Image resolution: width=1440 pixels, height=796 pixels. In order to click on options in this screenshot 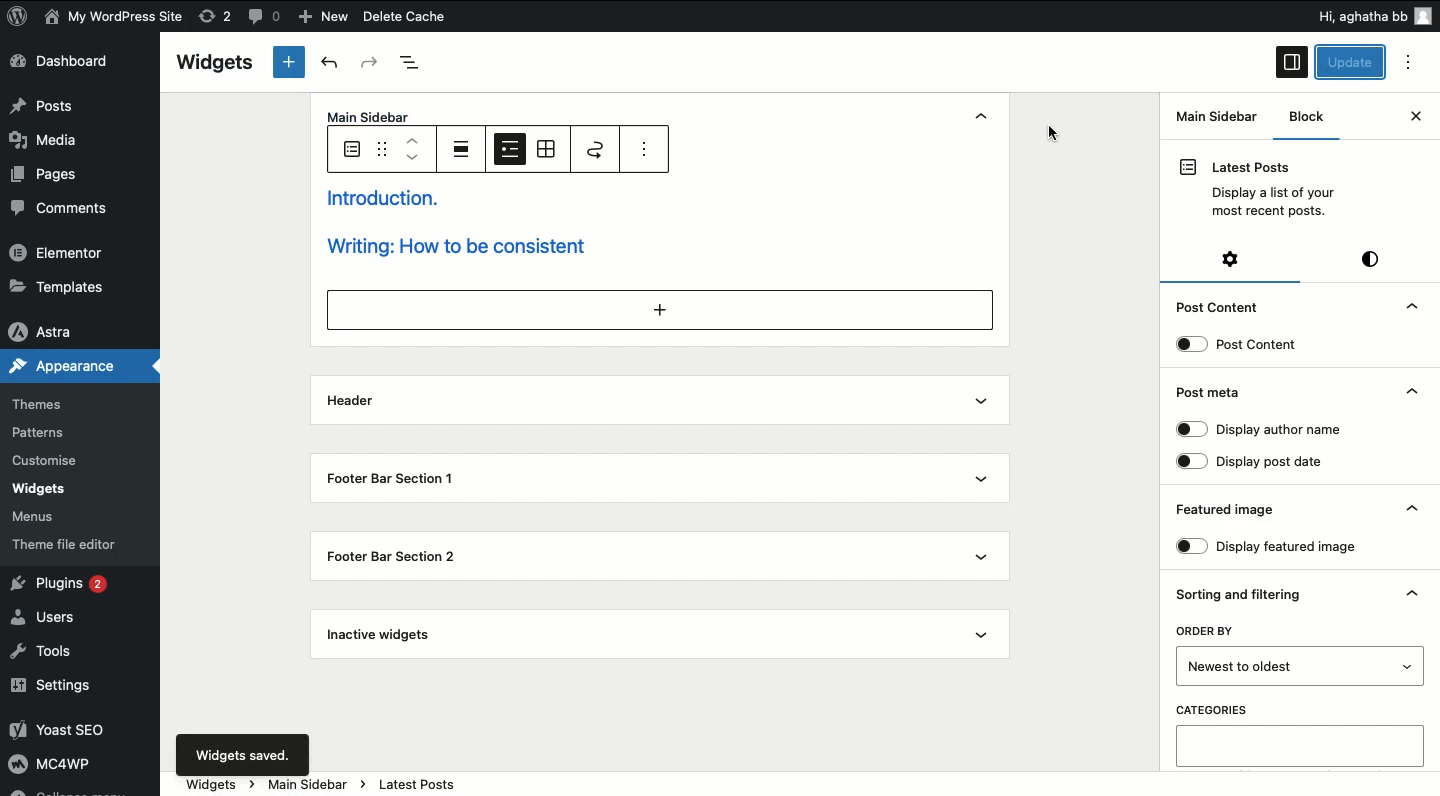, I will do `click(648, 146)`.